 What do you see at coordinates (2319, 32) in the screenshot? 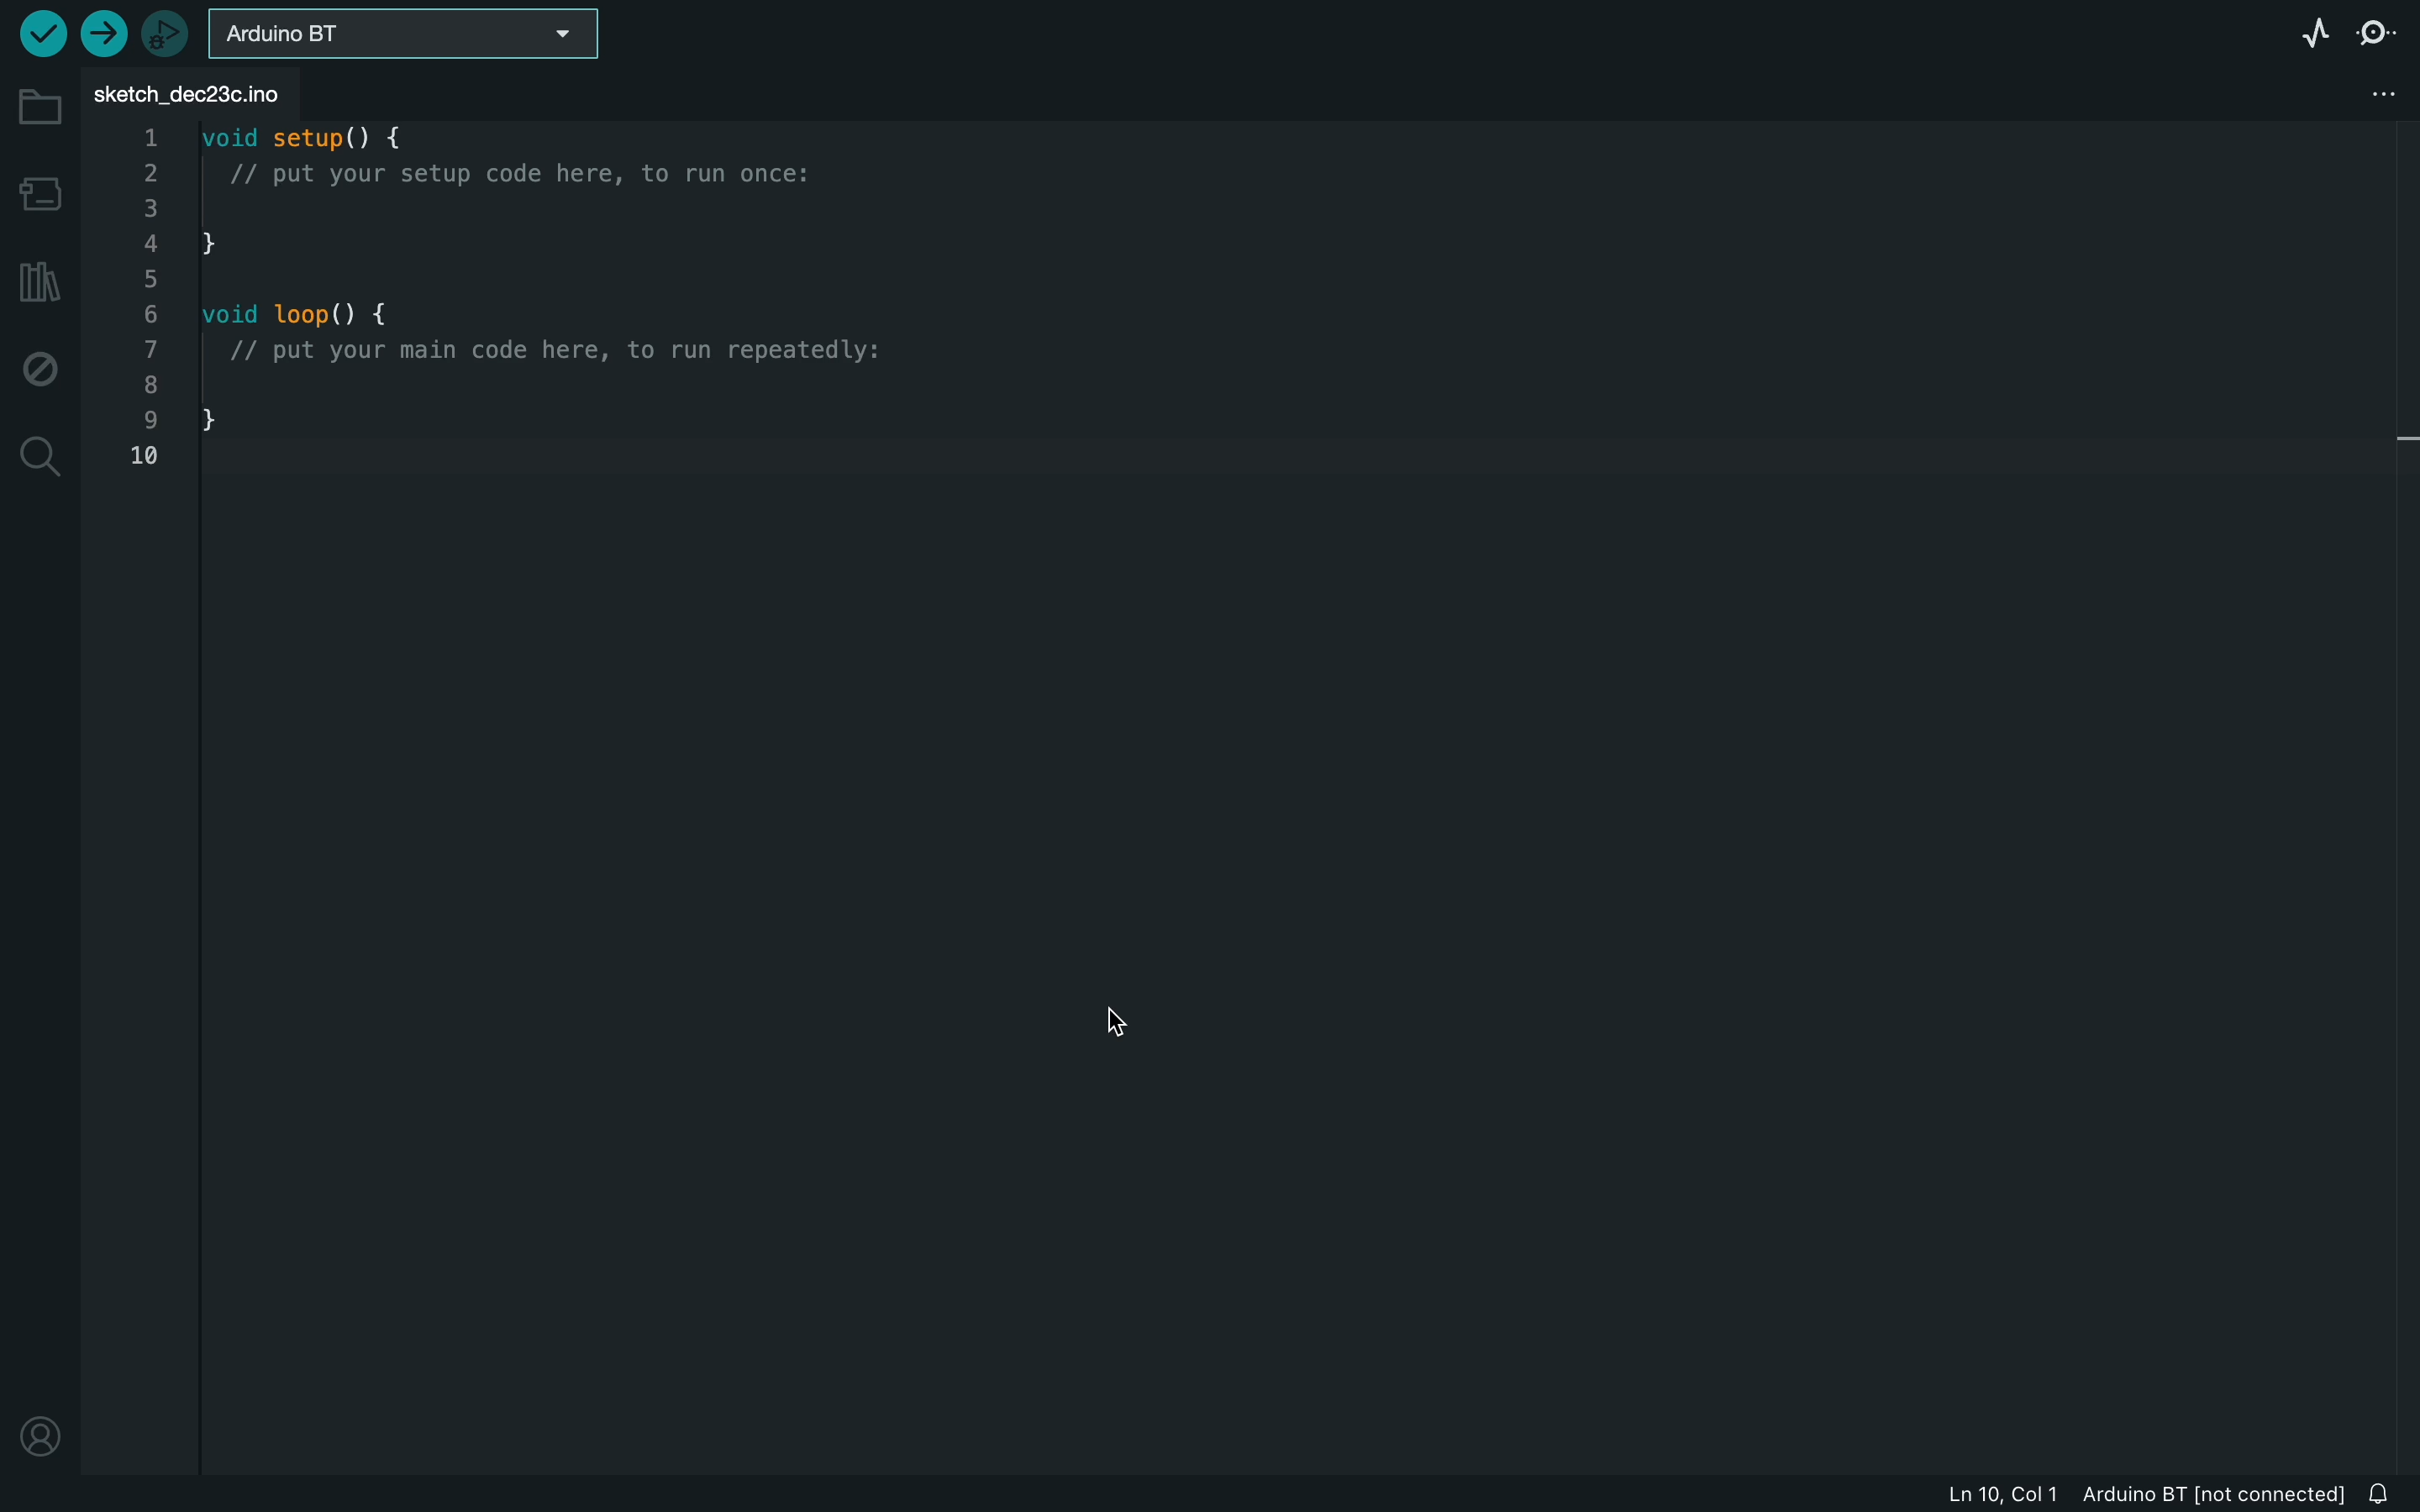
I see `serial plotter` at bounding box center [2319, 32].